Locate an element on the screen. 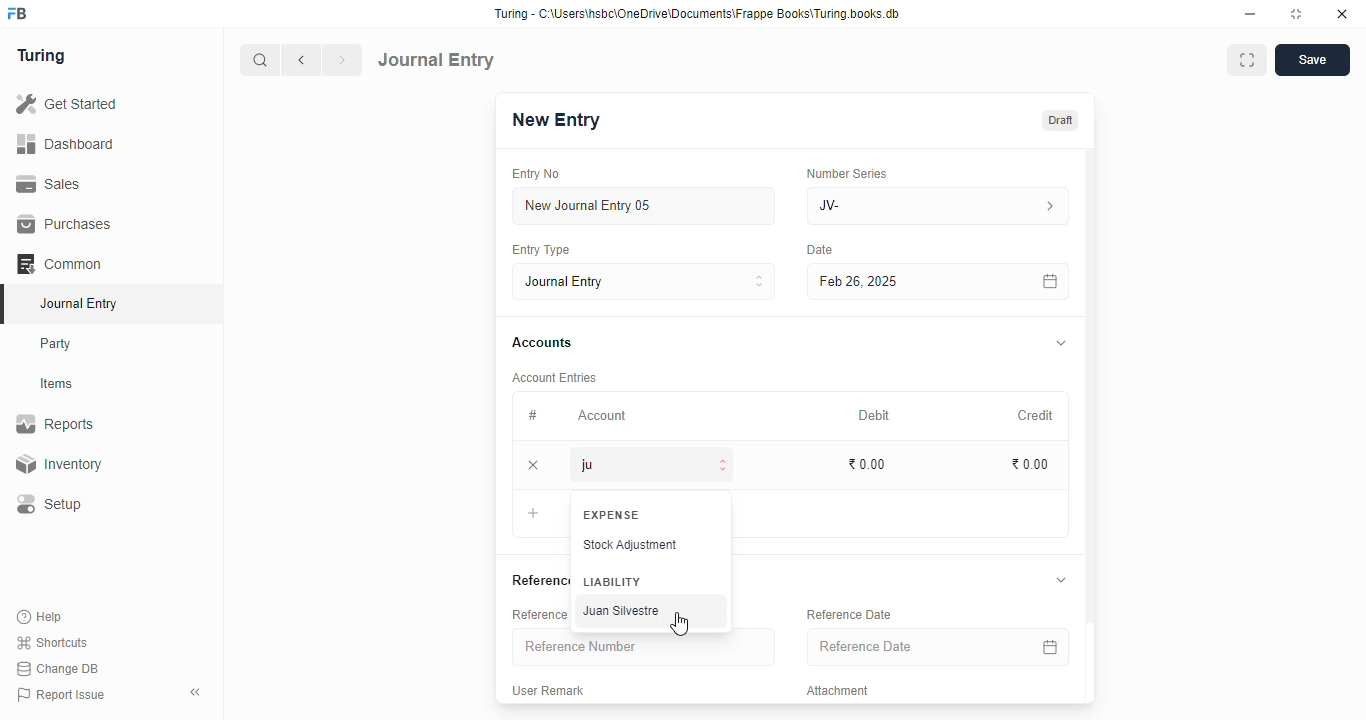 The height and width of the screenshot is (720, 1366). JV- is located at coordinates (939, 206).